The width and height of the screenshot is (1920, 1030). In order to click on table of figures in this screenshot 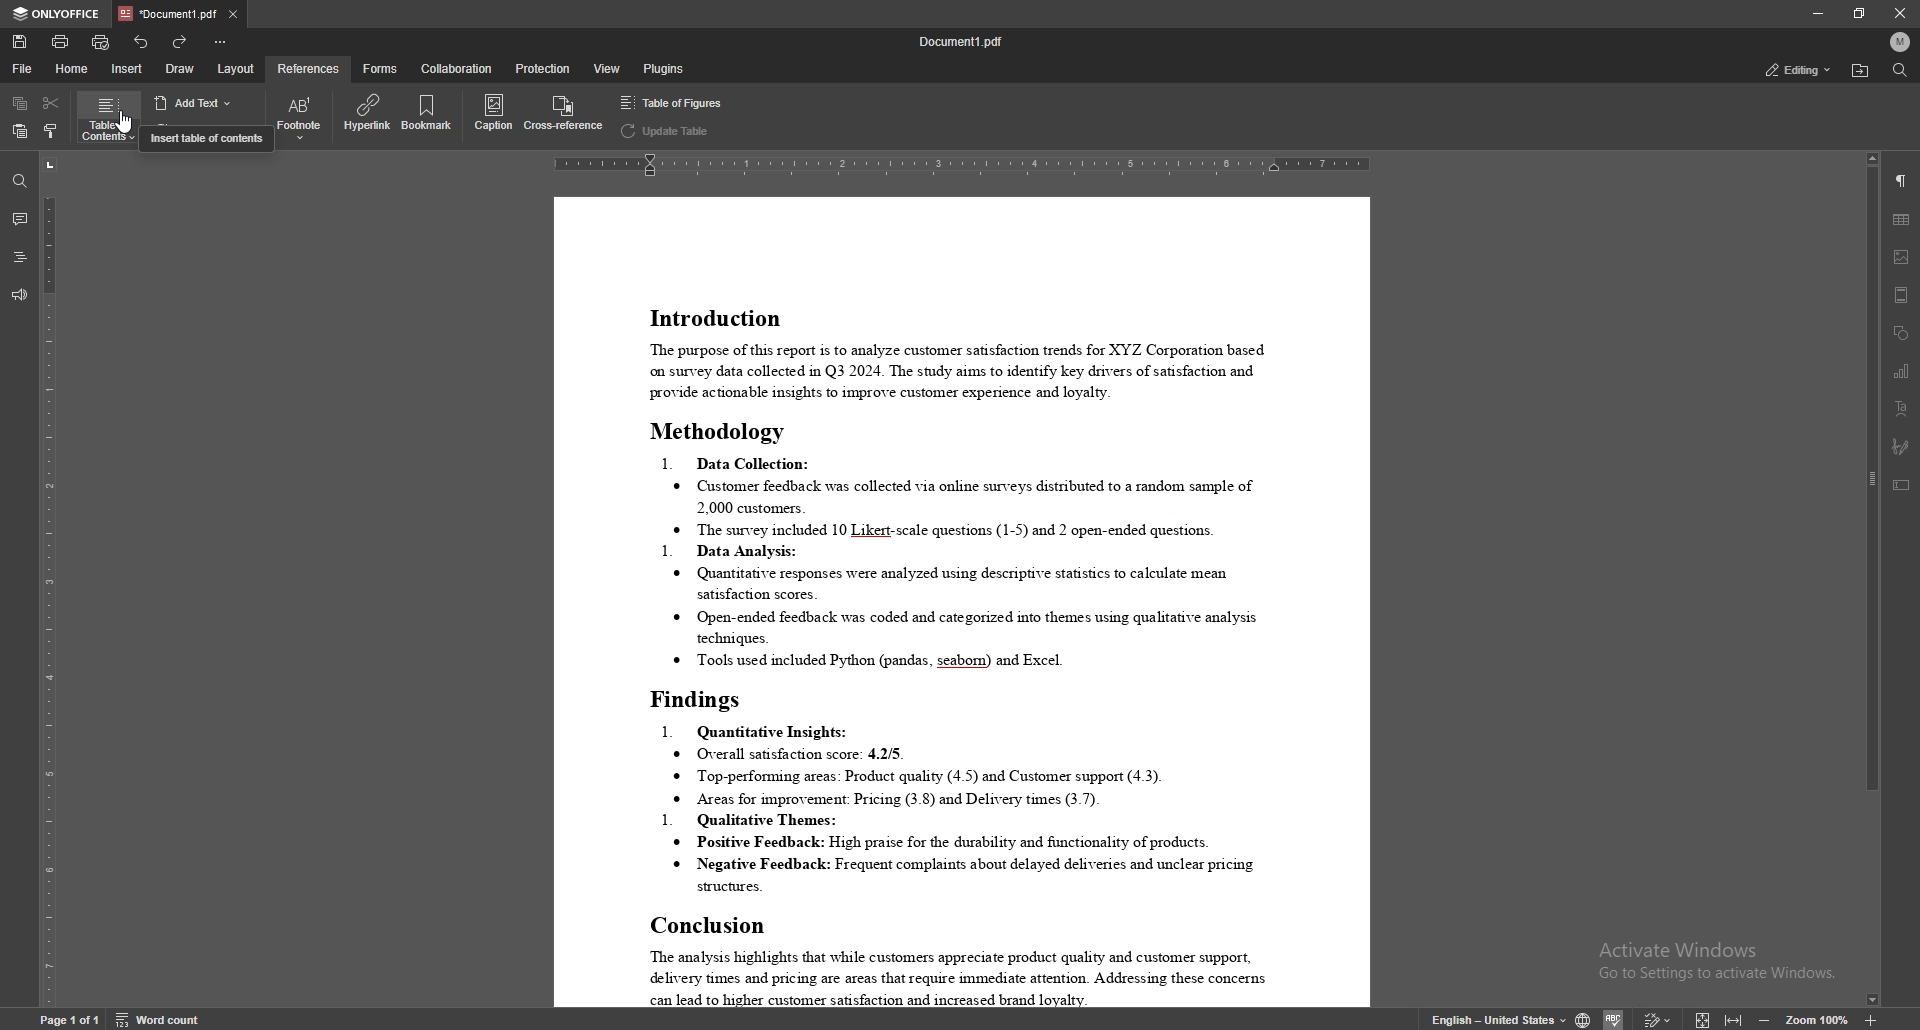, I will do `click(671, 102)`.